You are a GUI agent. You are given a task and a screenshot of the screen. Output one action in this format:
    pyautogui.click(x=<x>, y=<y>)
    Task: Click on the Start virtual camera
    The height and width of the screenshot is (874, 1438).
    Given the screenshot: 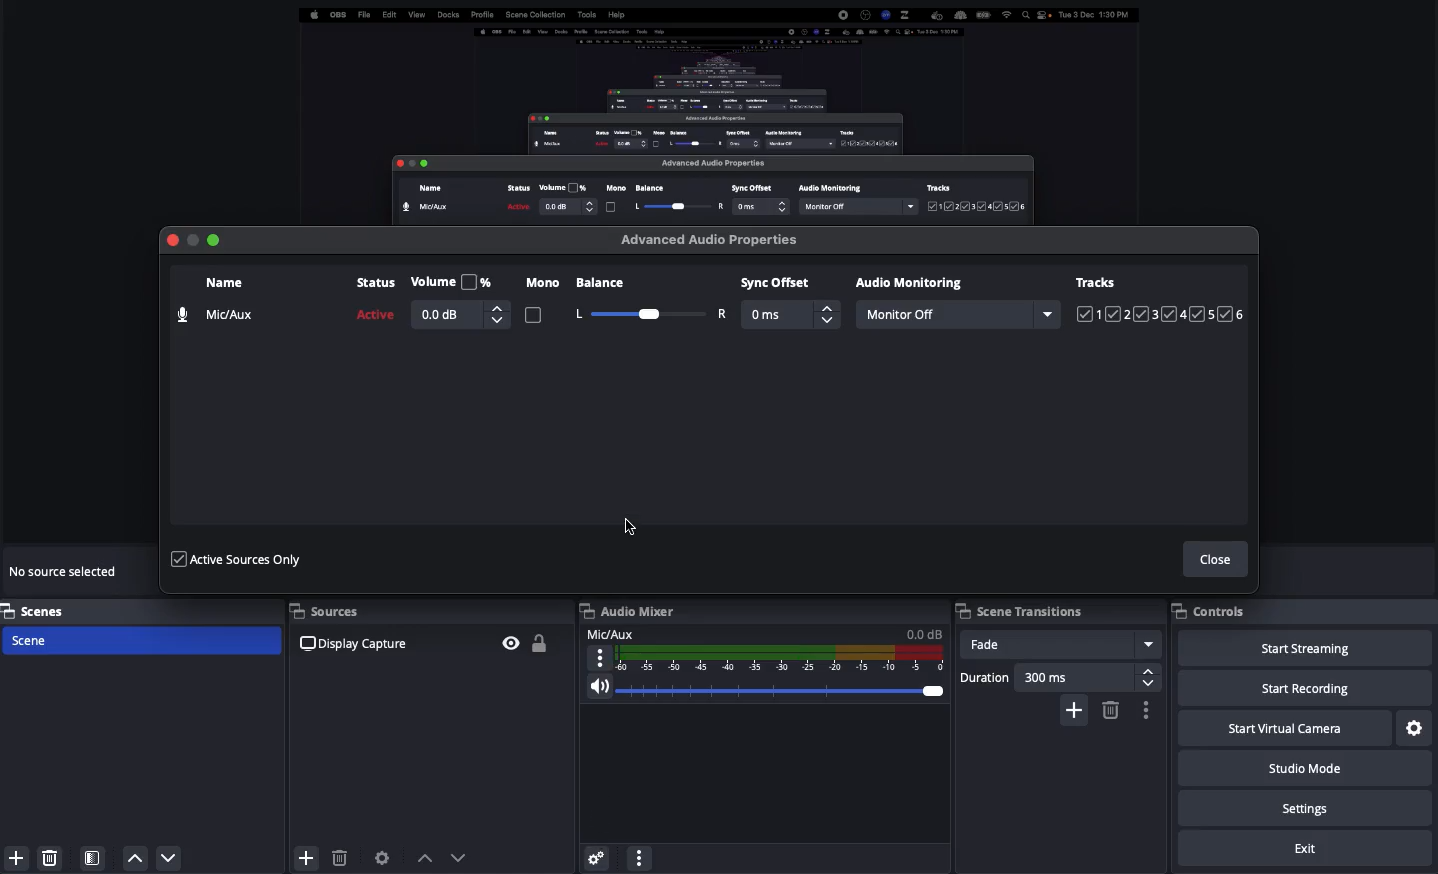 What is the action you would take?
    pyautogui.click(x=1287, y=727)
    